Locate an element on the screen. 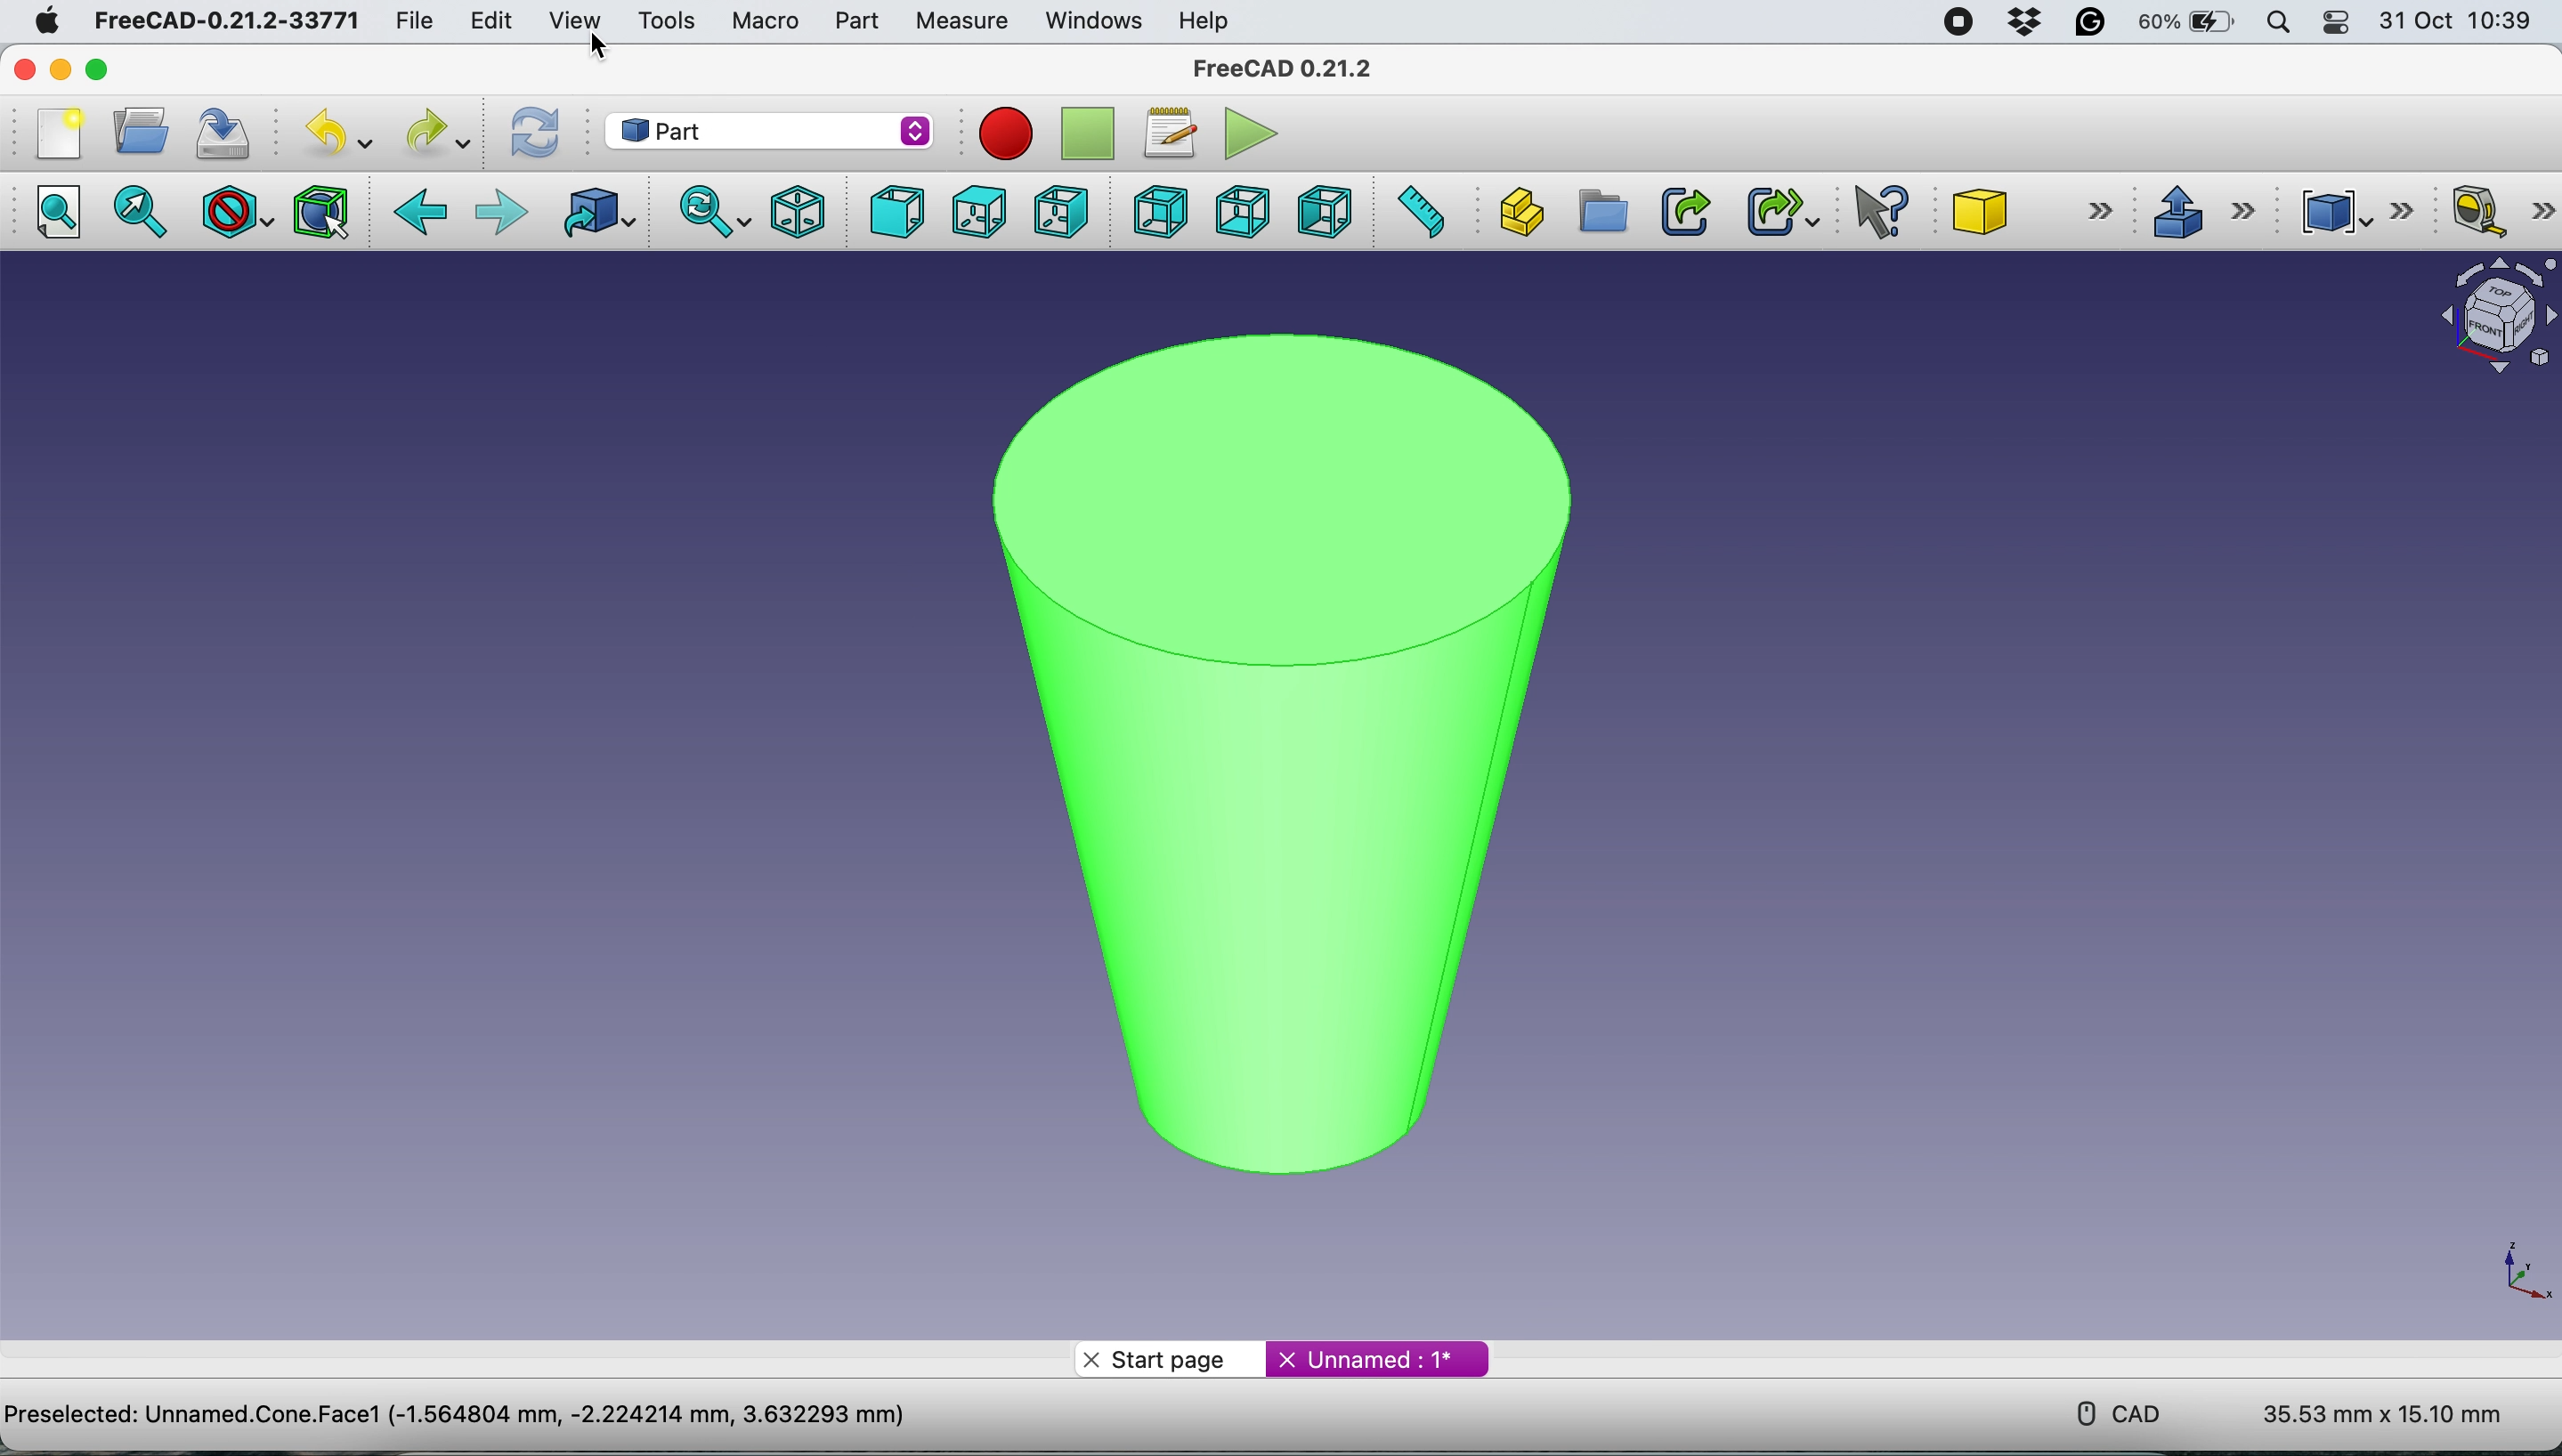 This screenshot has height=1456, width=2562. file is located at coordinates (406, 20).